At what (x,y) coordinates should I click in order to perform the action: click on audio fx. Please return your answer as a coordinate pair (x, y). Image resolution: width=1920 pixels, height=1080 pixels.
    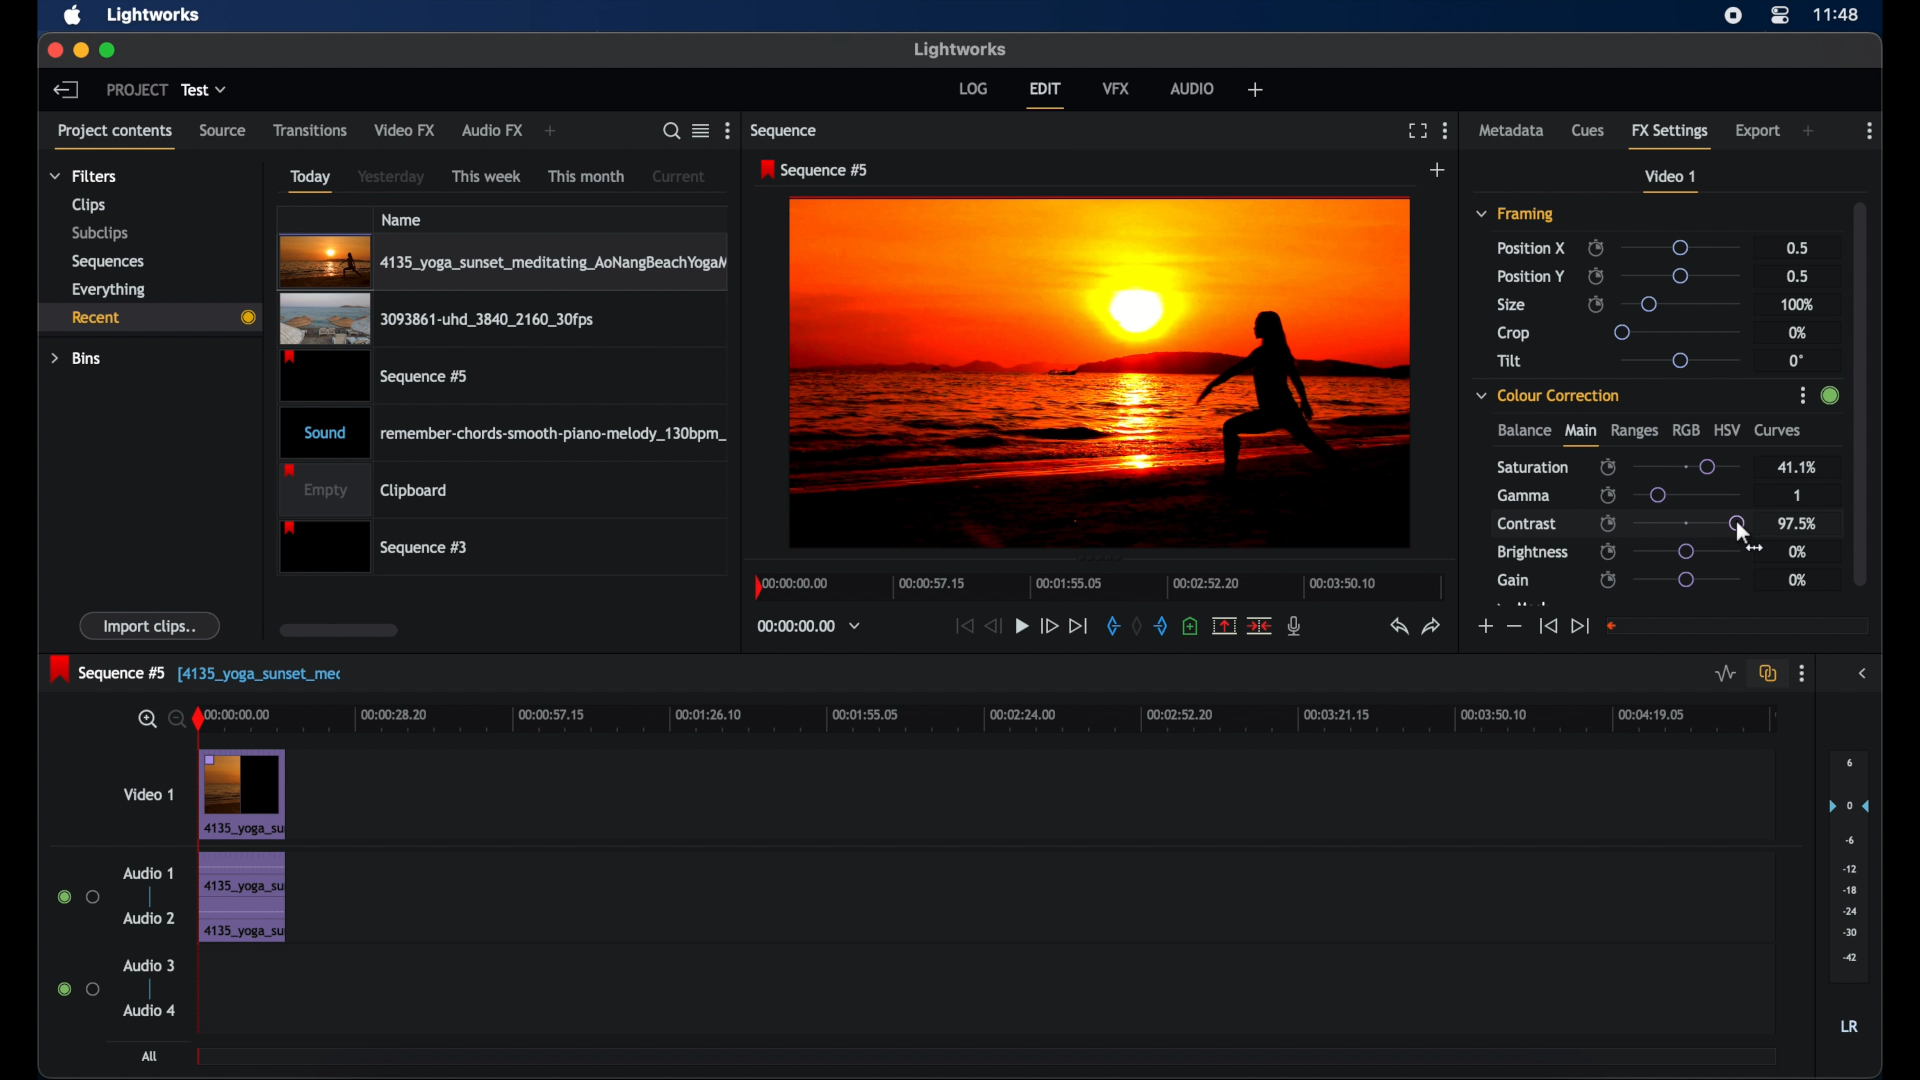
    Looking at the image, I should click on (492, 131).